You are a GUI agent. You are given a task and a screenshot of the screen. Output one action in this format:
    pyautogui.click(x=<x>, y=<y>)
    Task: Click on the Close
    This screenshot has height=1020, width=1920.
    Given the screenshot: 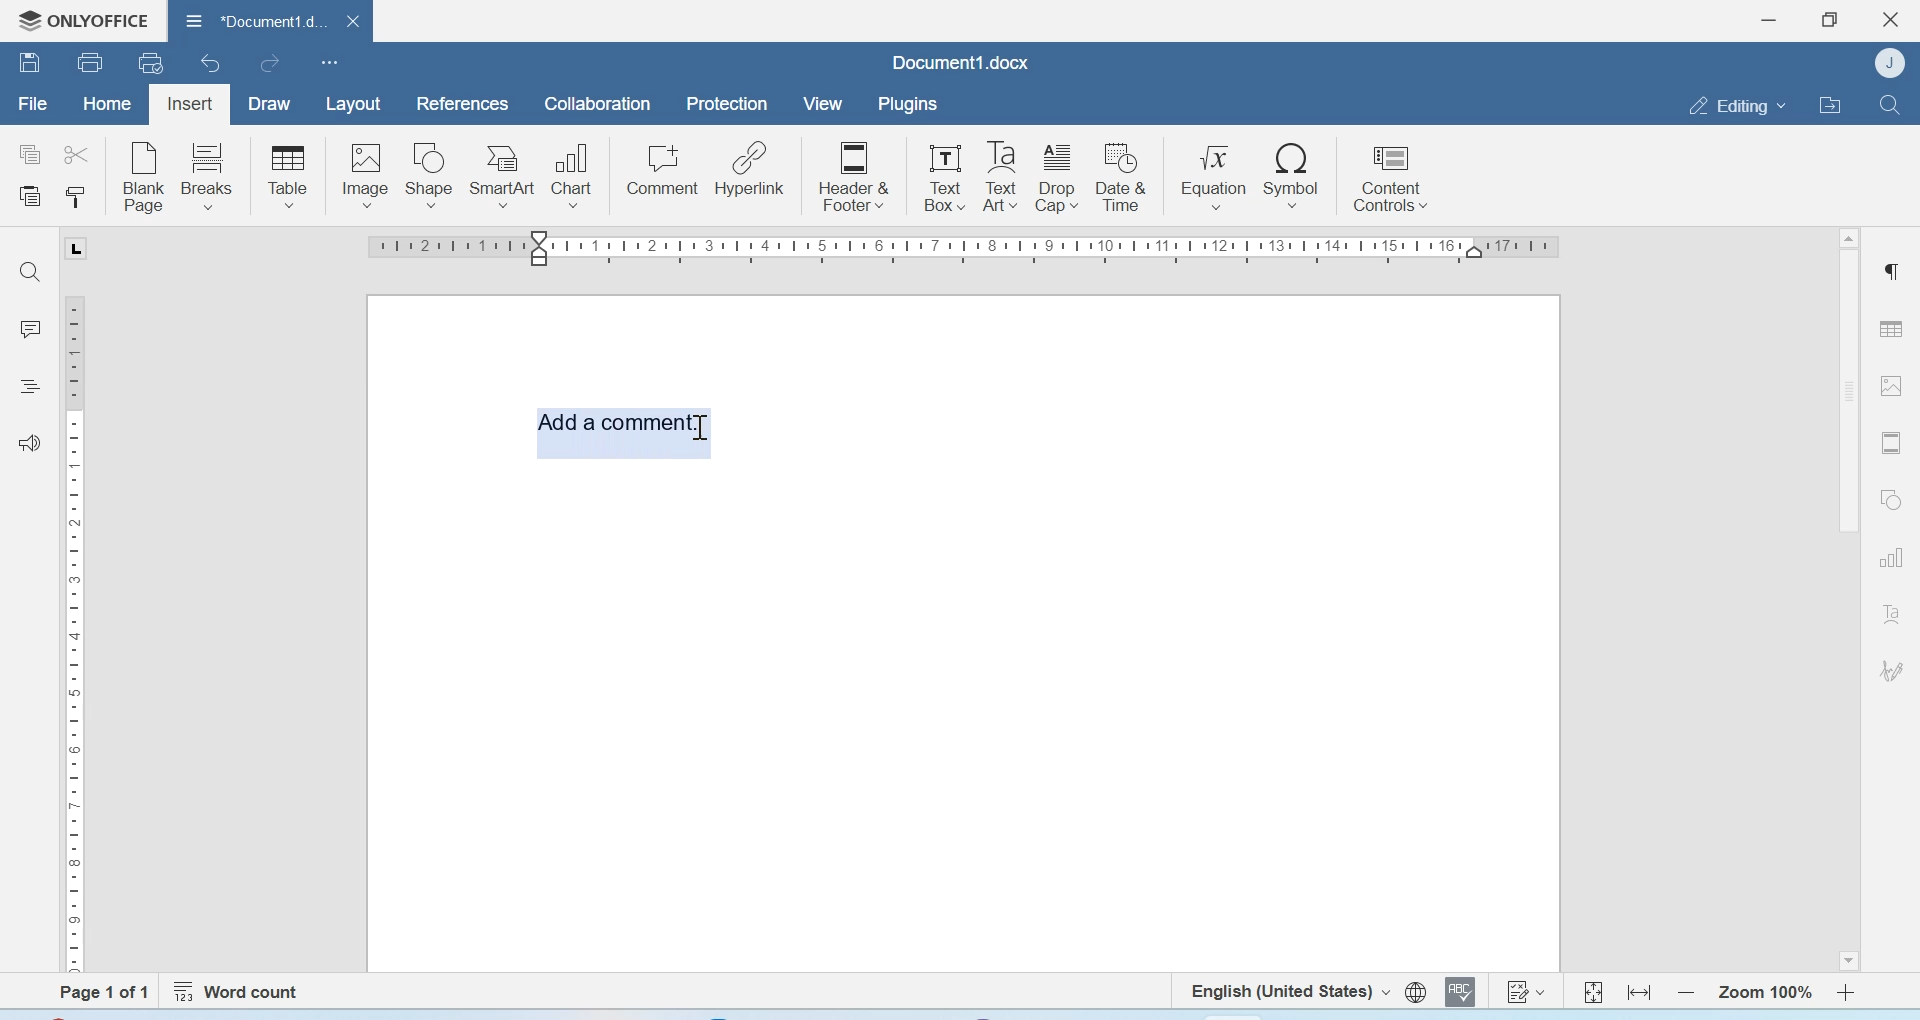 What is the action you would take?
    pyautogui.click(x=1893, y=20)
    